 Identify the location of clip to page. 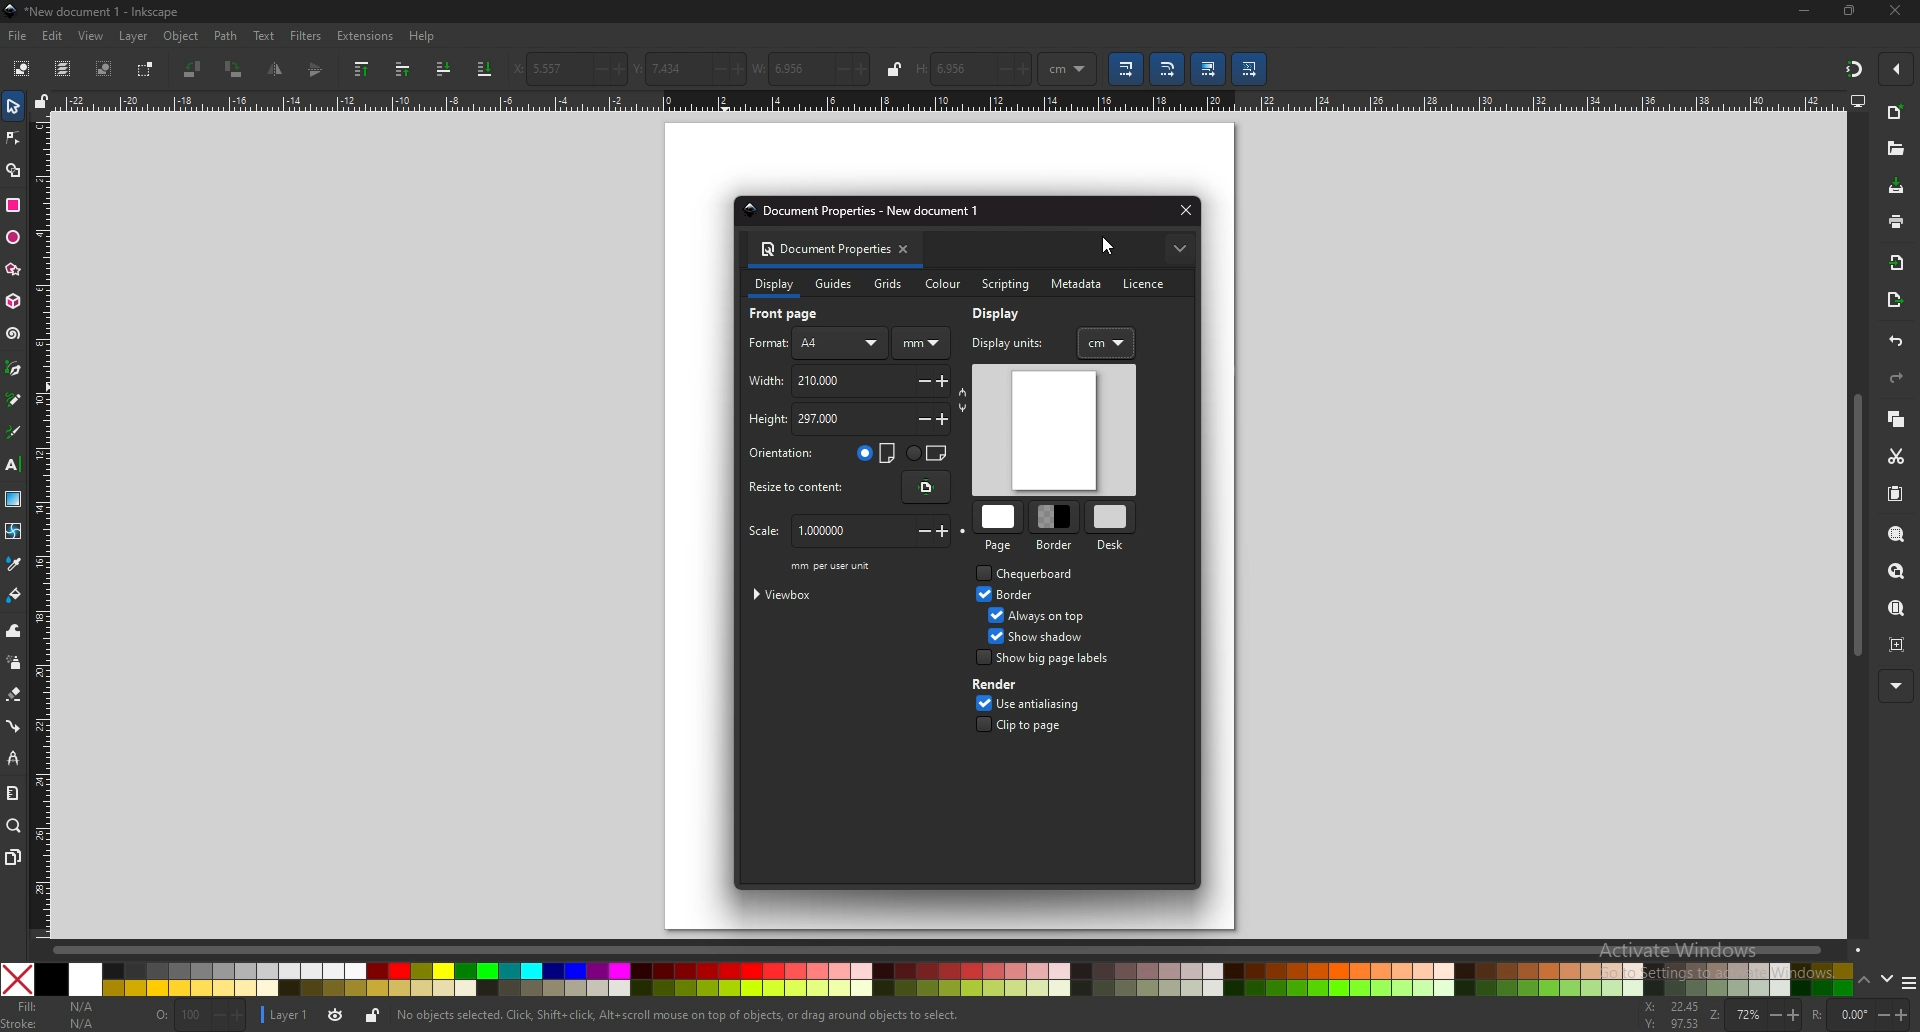
(1040, 725).